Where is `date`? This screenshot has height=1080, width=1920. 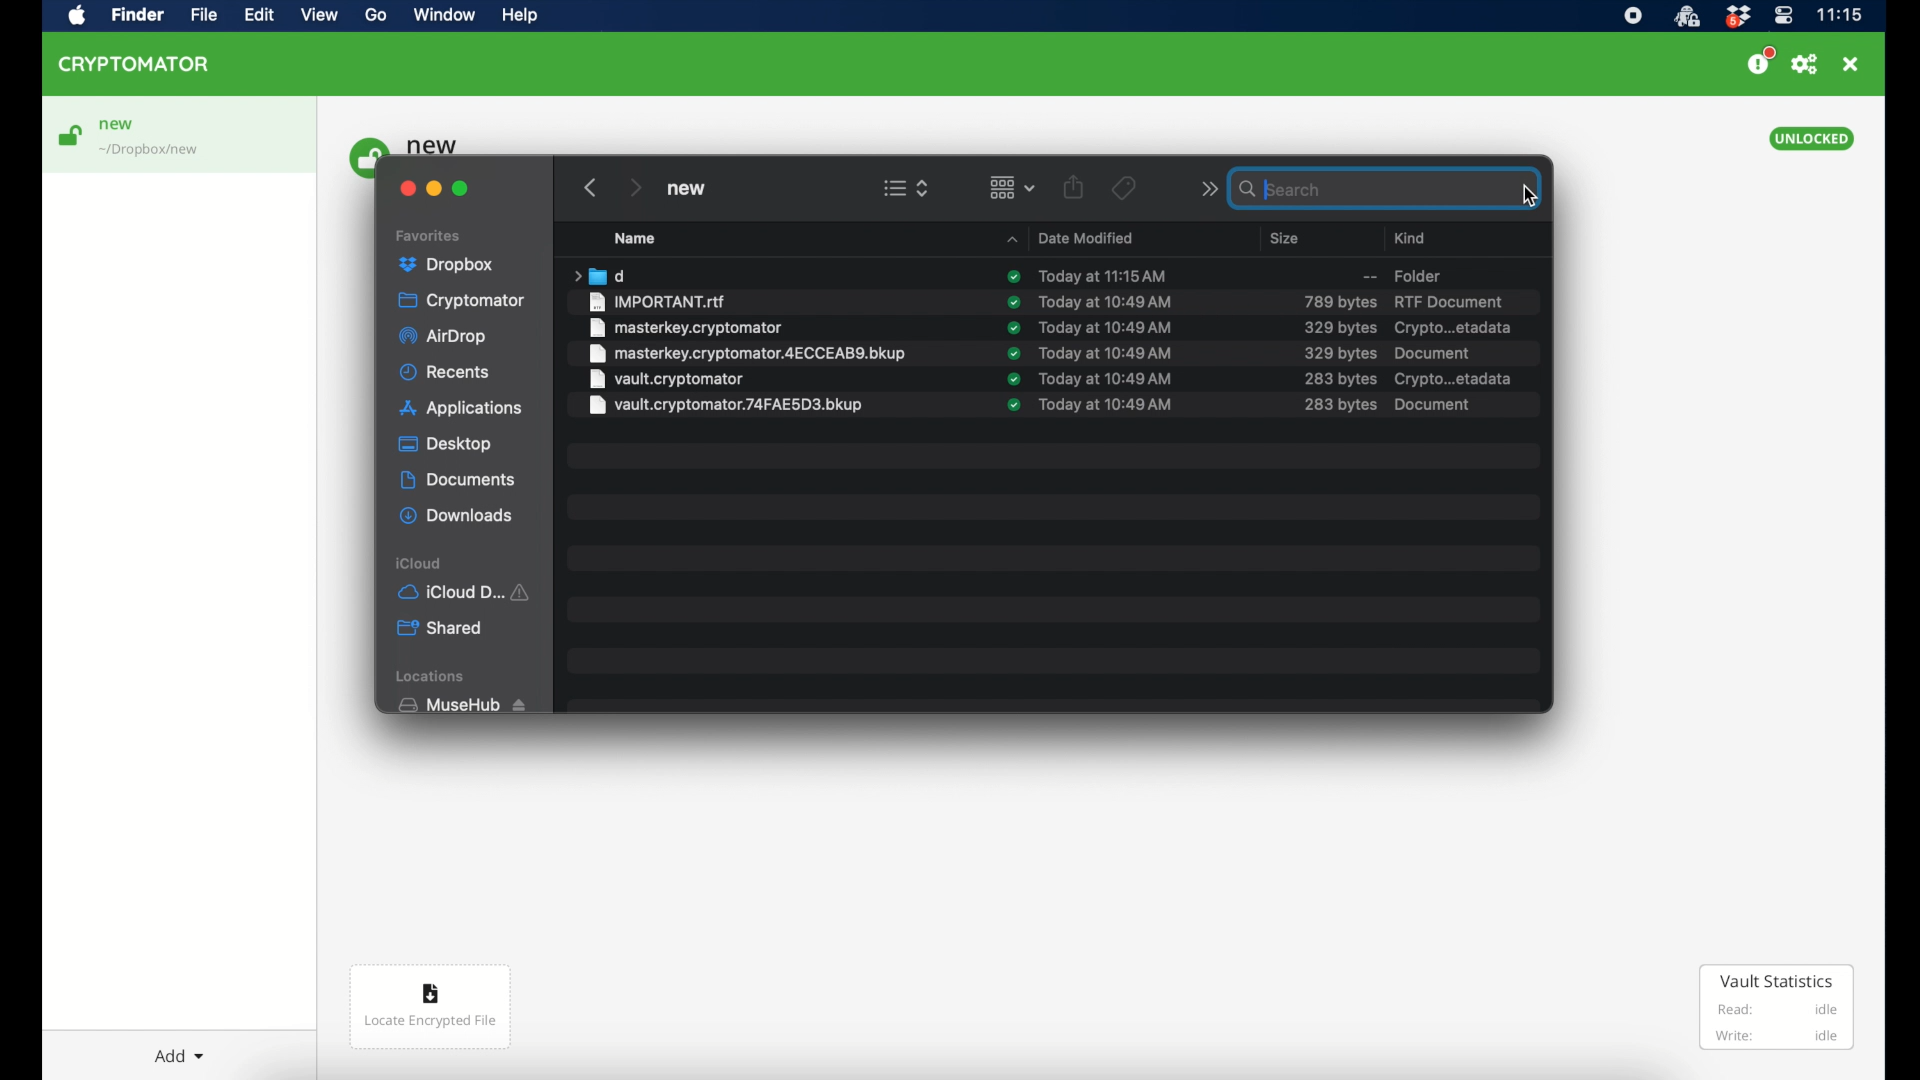 date is located at coordinates (1105, 405).